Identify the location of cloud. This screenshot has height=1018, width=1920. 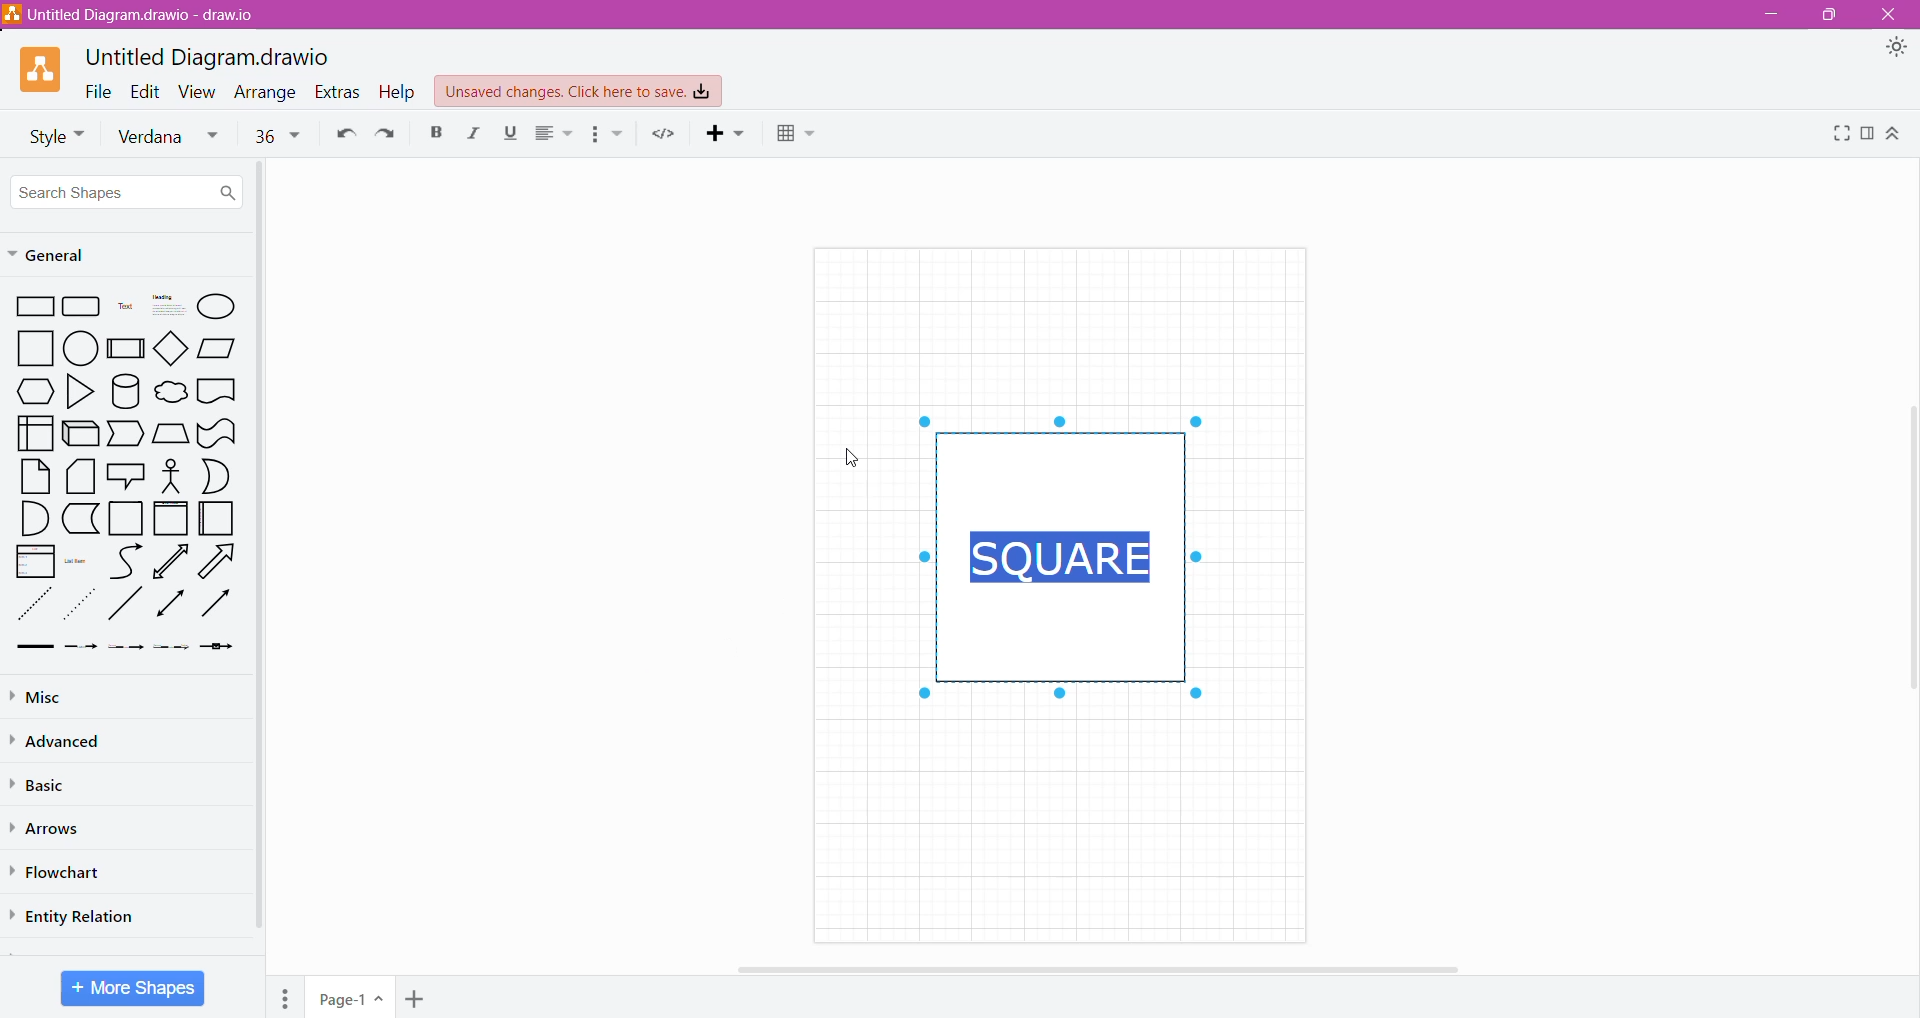
(170, 390).